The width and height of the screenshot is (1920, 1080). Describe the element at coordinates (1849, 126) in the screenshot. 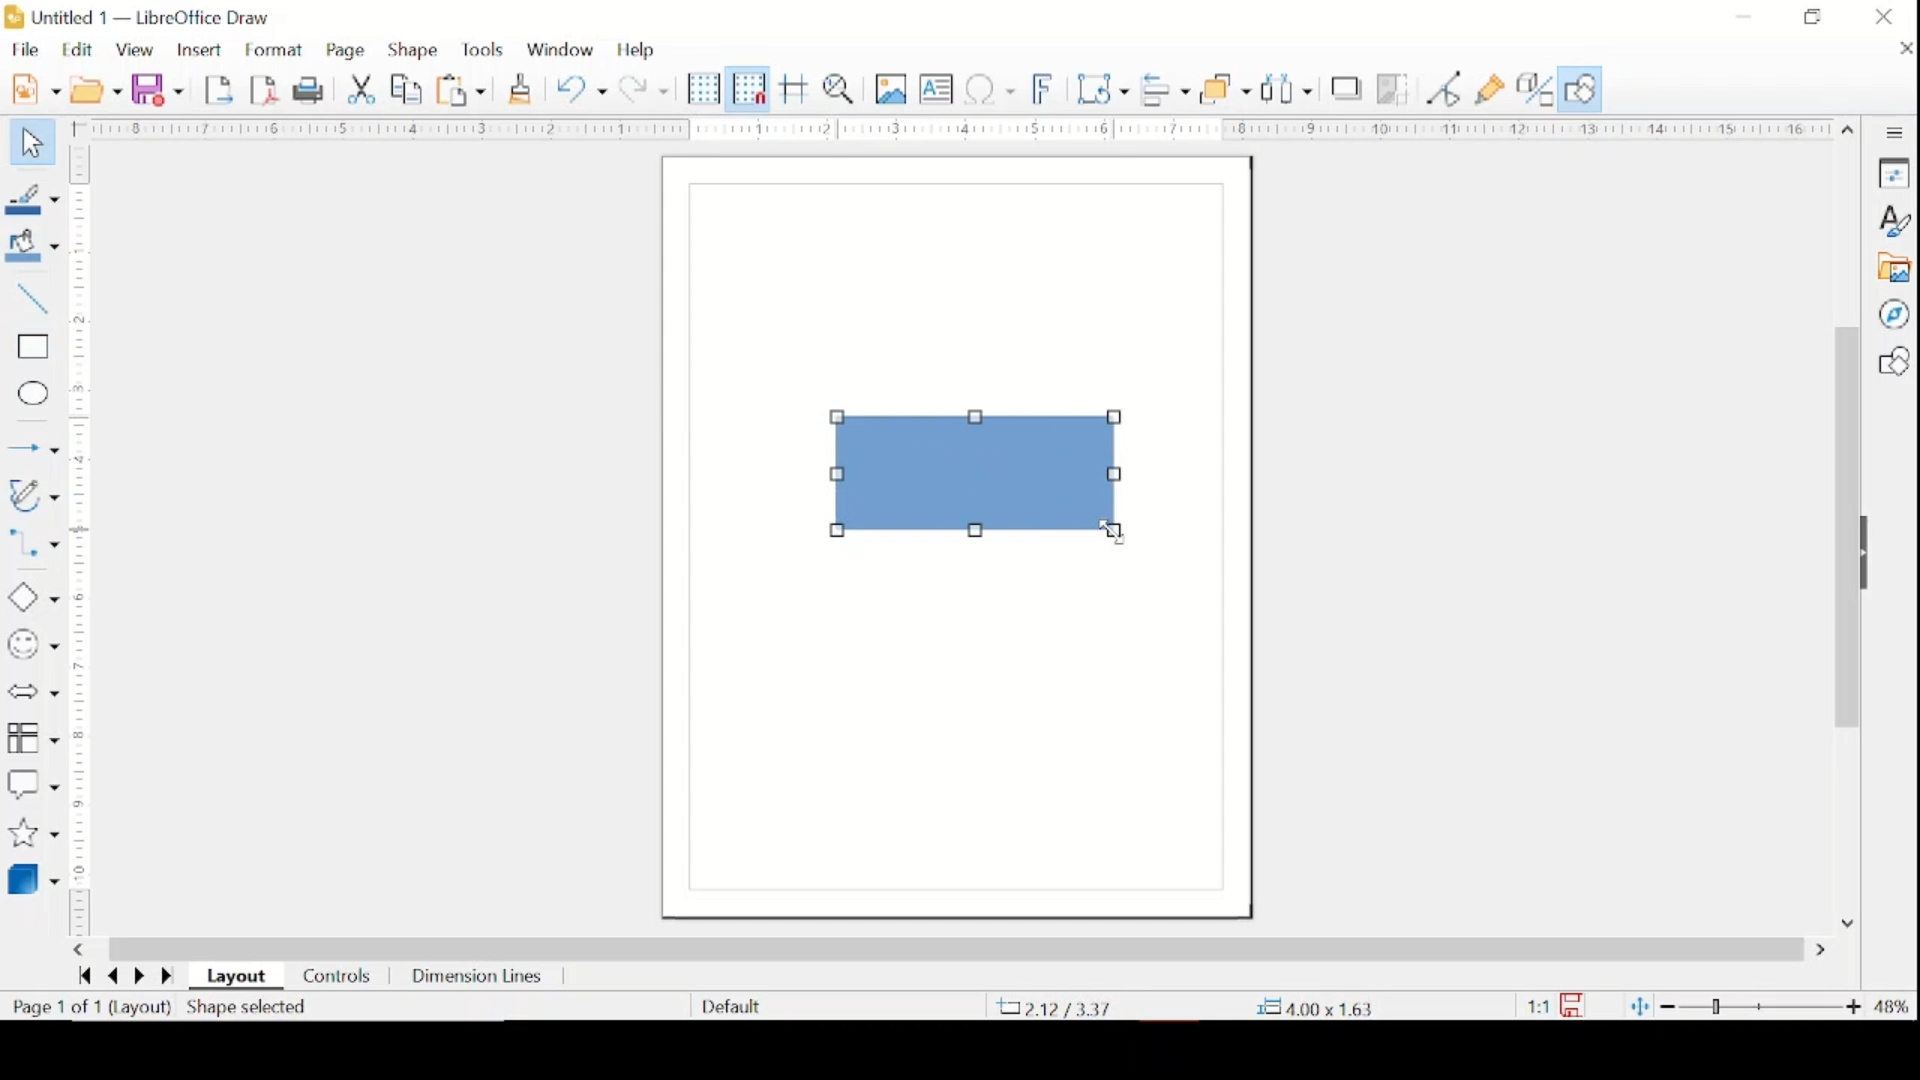

I see `scroll up arrow` at that location.